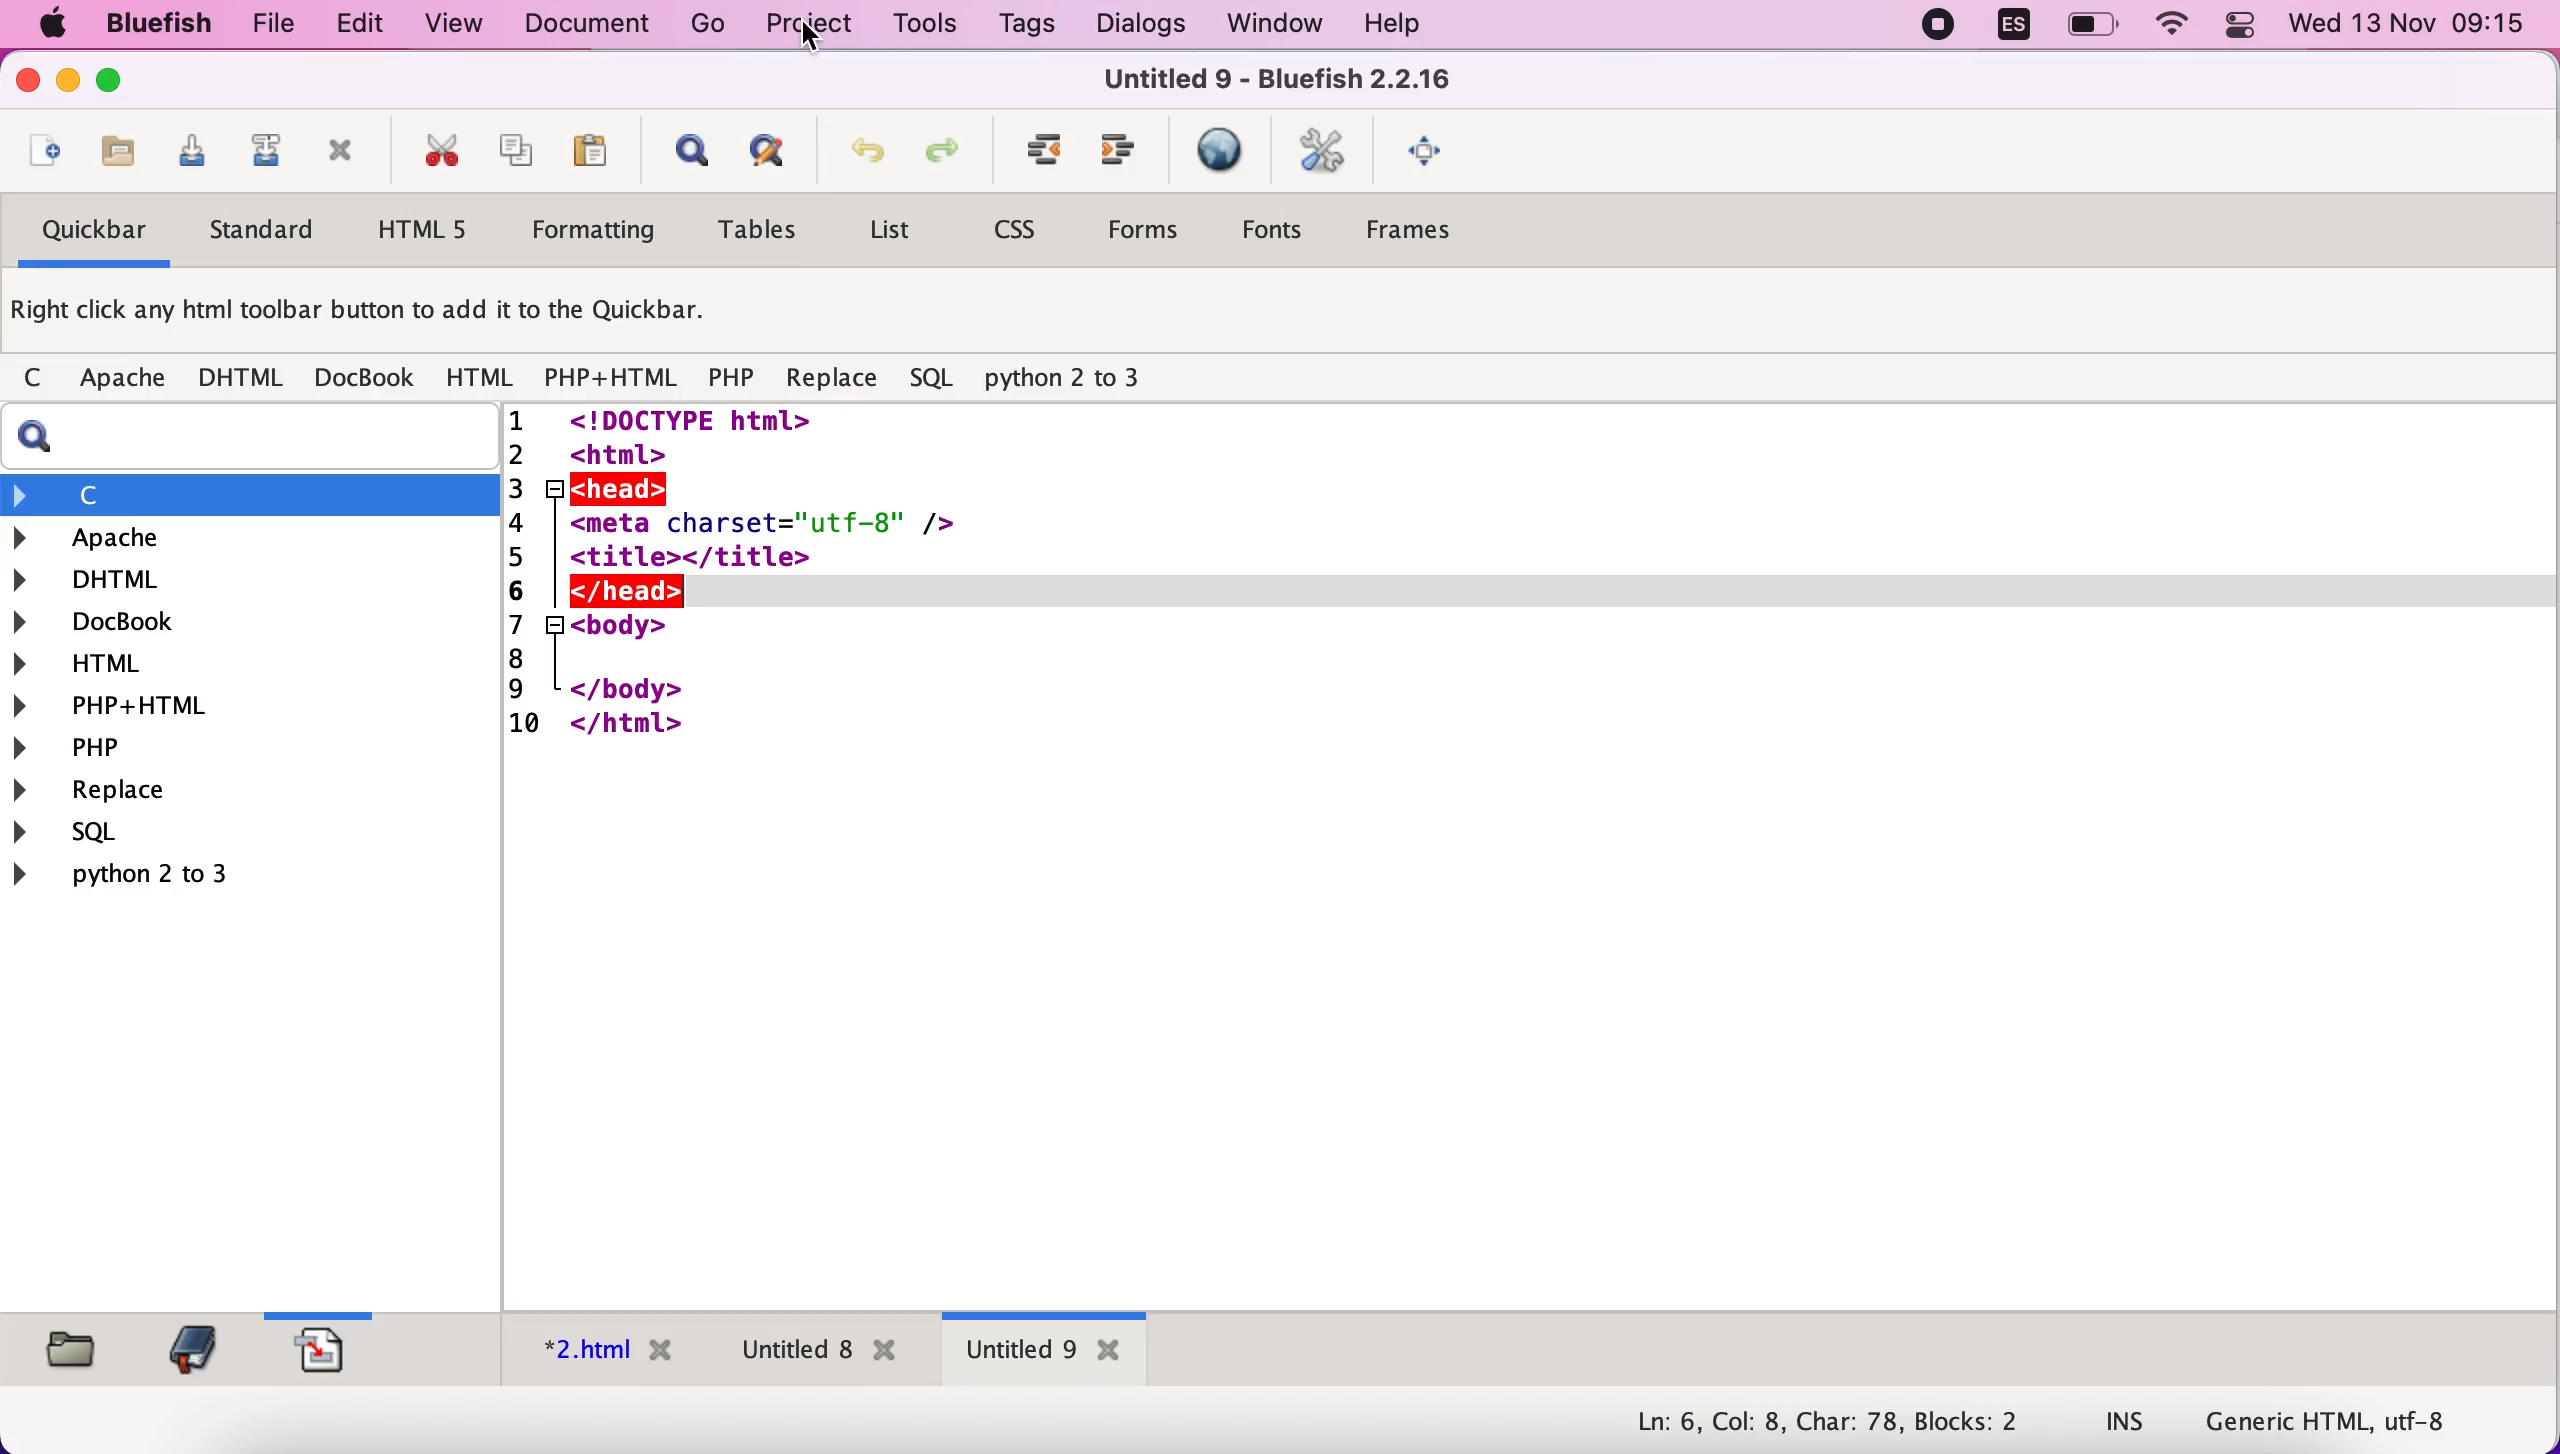 The image size is (2560, 1454). What do you see at coordinates (2357, 1420) in the screenshot?
I see `generic html` at bounding box center [2357, 1420].